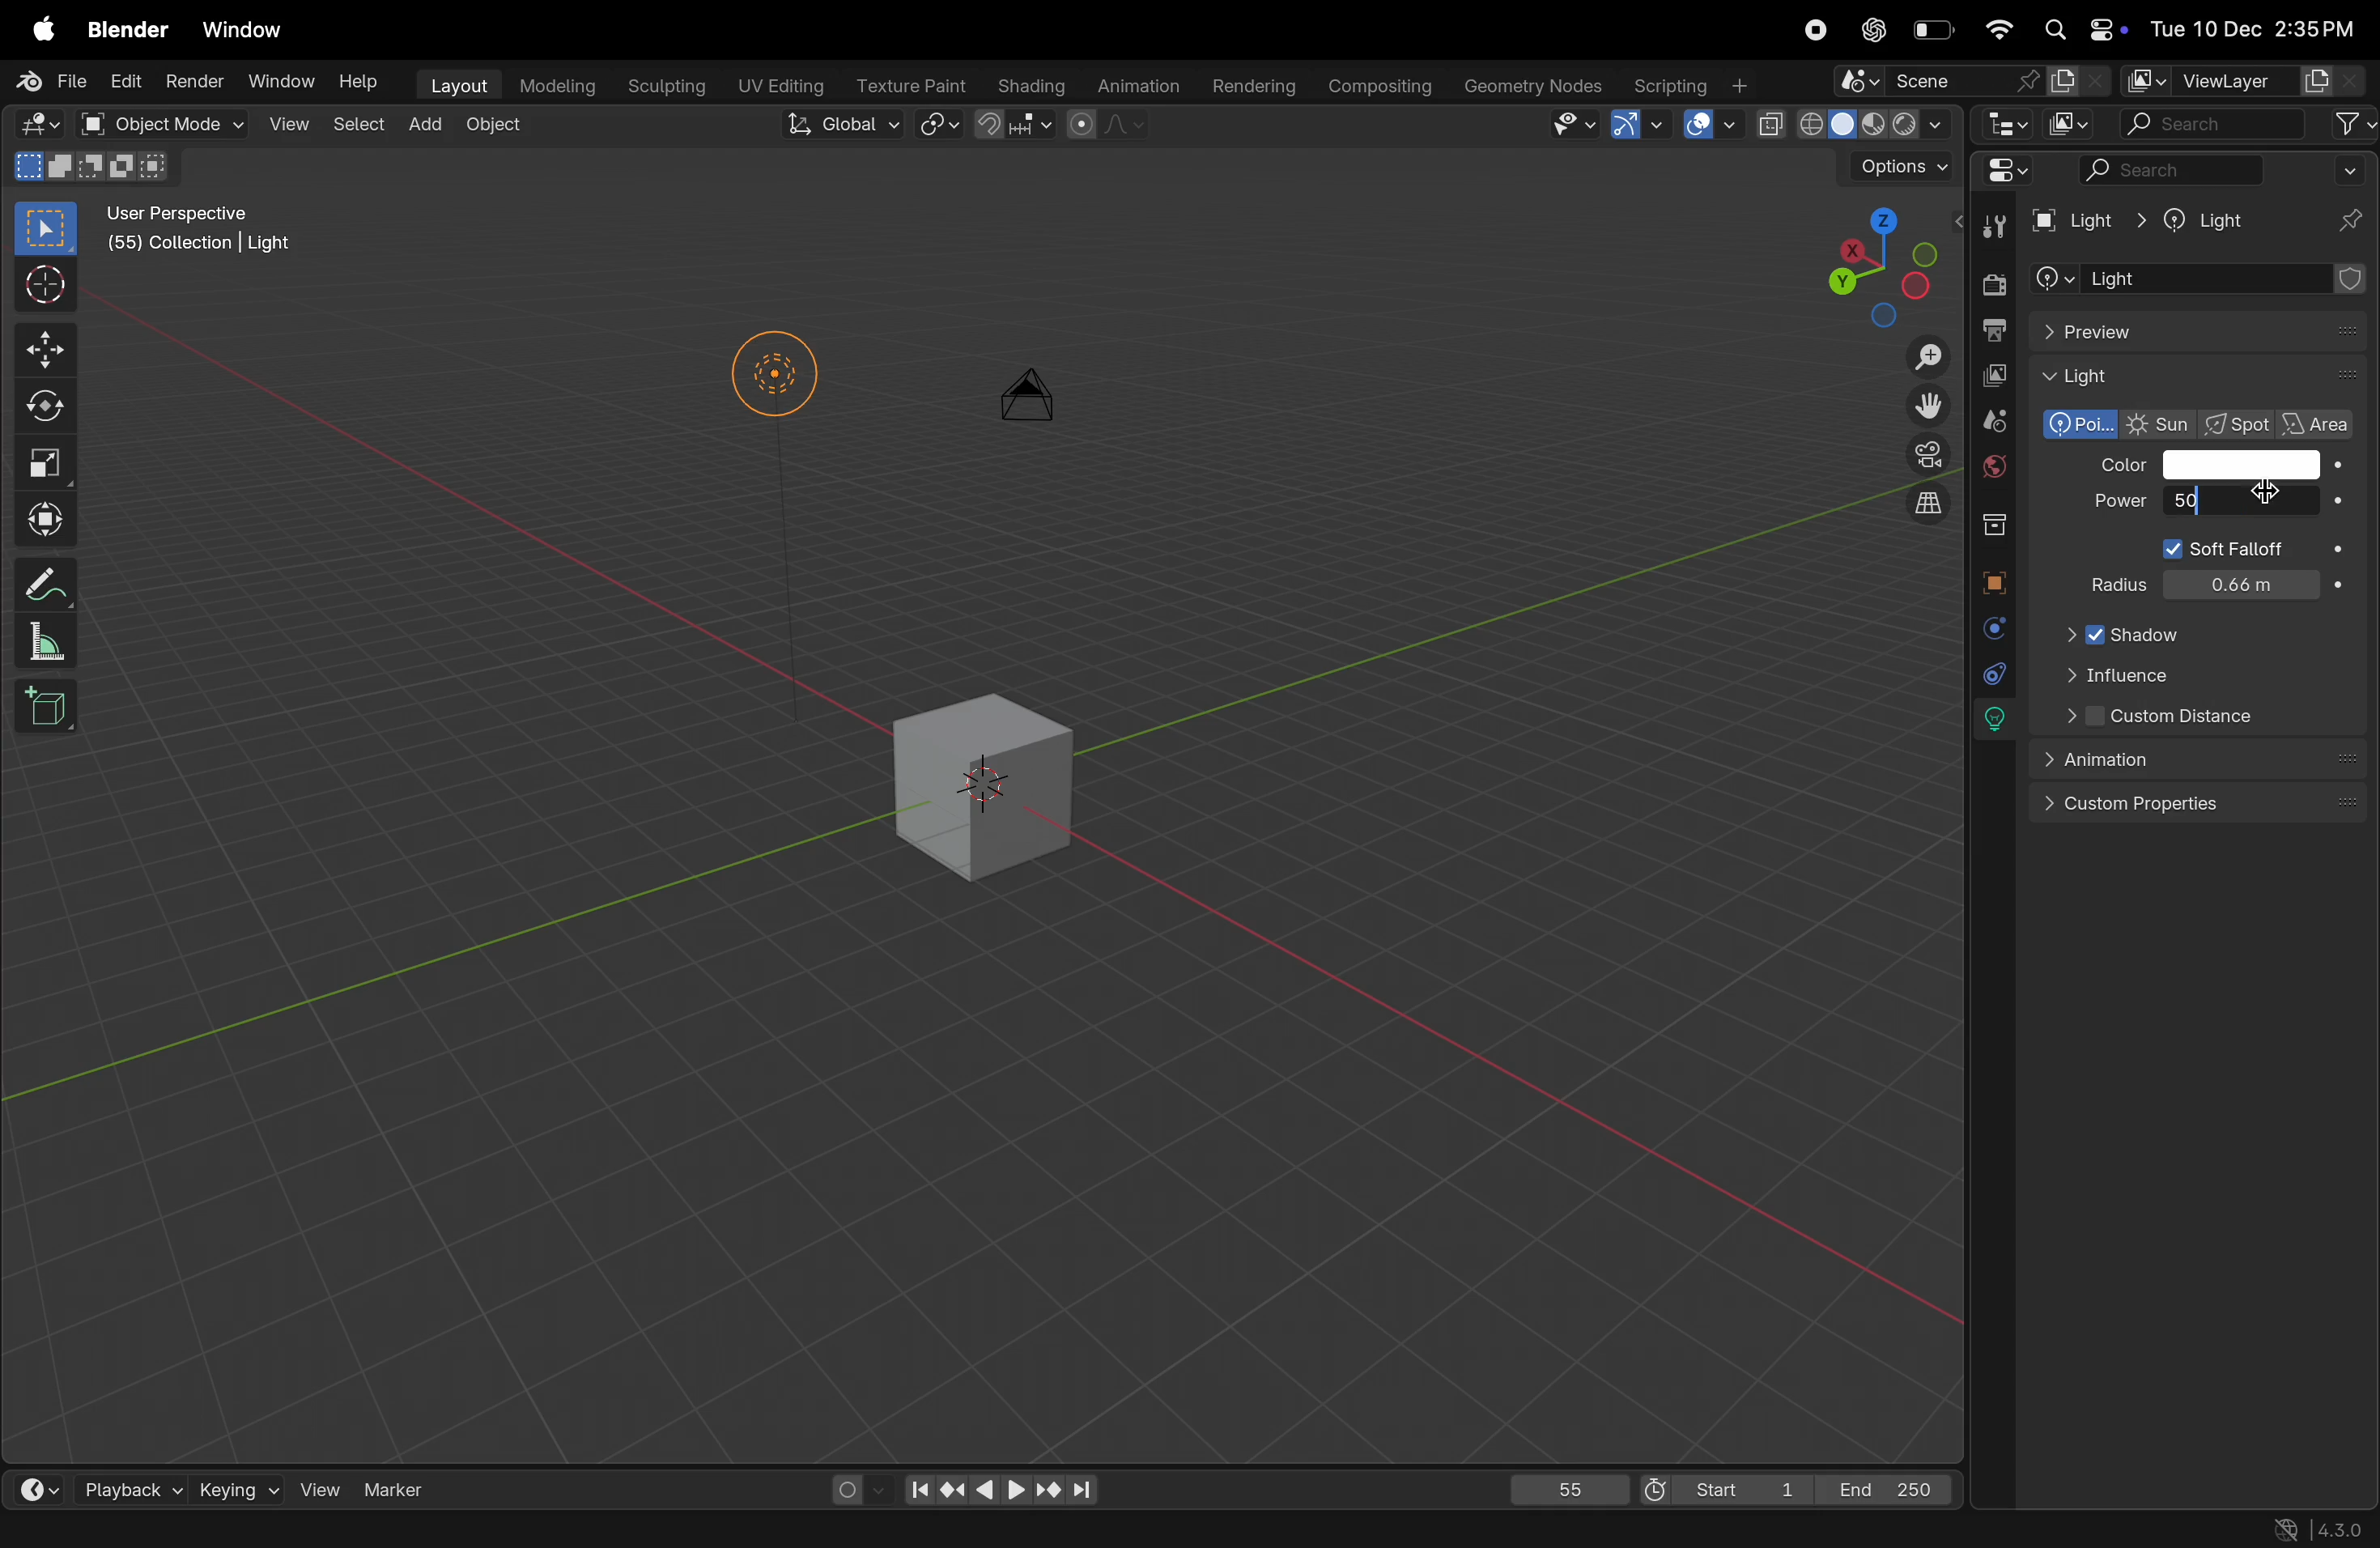 Image resolution: width=2380 pixels, height=1548 pixels. Describe the element at coordinates (665, 83) in the screenshot. I see `sculptiong` at that location.